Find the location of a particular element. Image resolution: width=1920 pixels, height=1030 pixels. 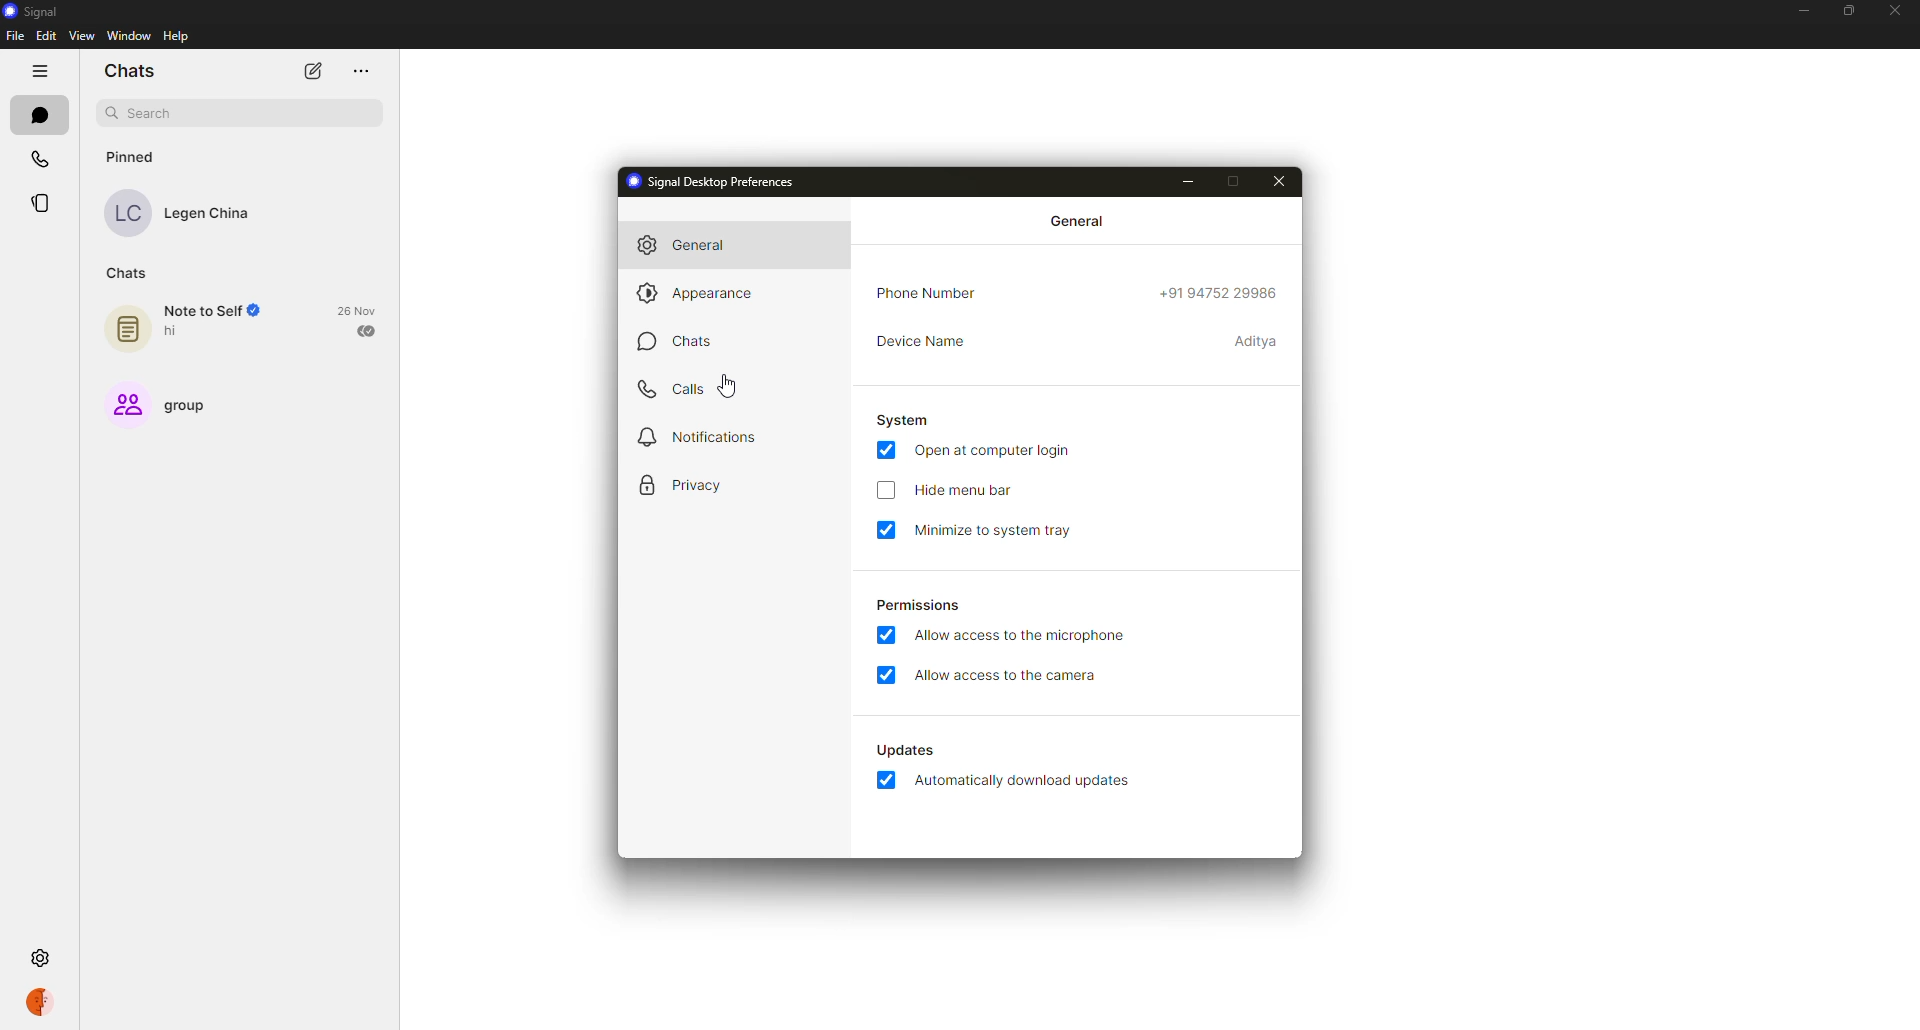

settings is located at coordinates (40, 957).